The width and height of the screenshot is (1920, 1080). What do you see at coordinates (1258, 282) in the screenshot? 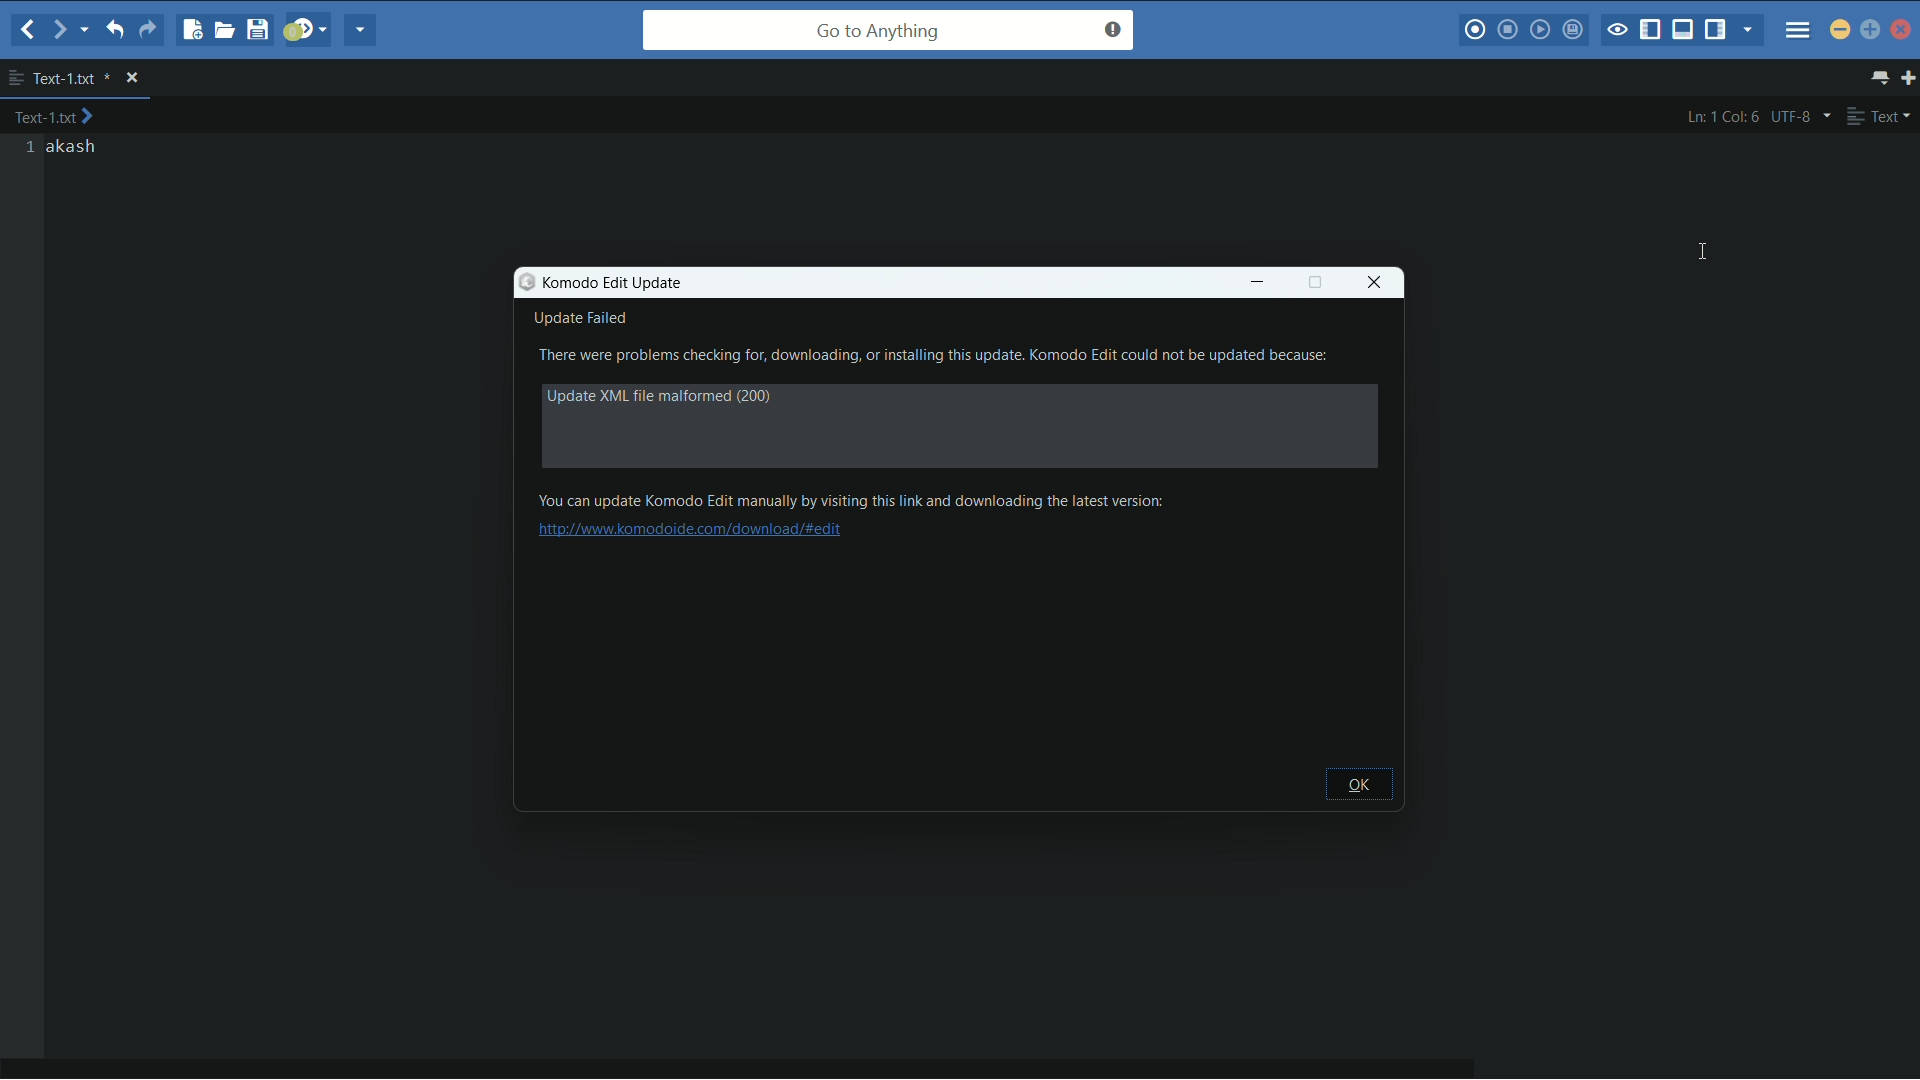
I see `minimize` at bounding box center [1258, 282].